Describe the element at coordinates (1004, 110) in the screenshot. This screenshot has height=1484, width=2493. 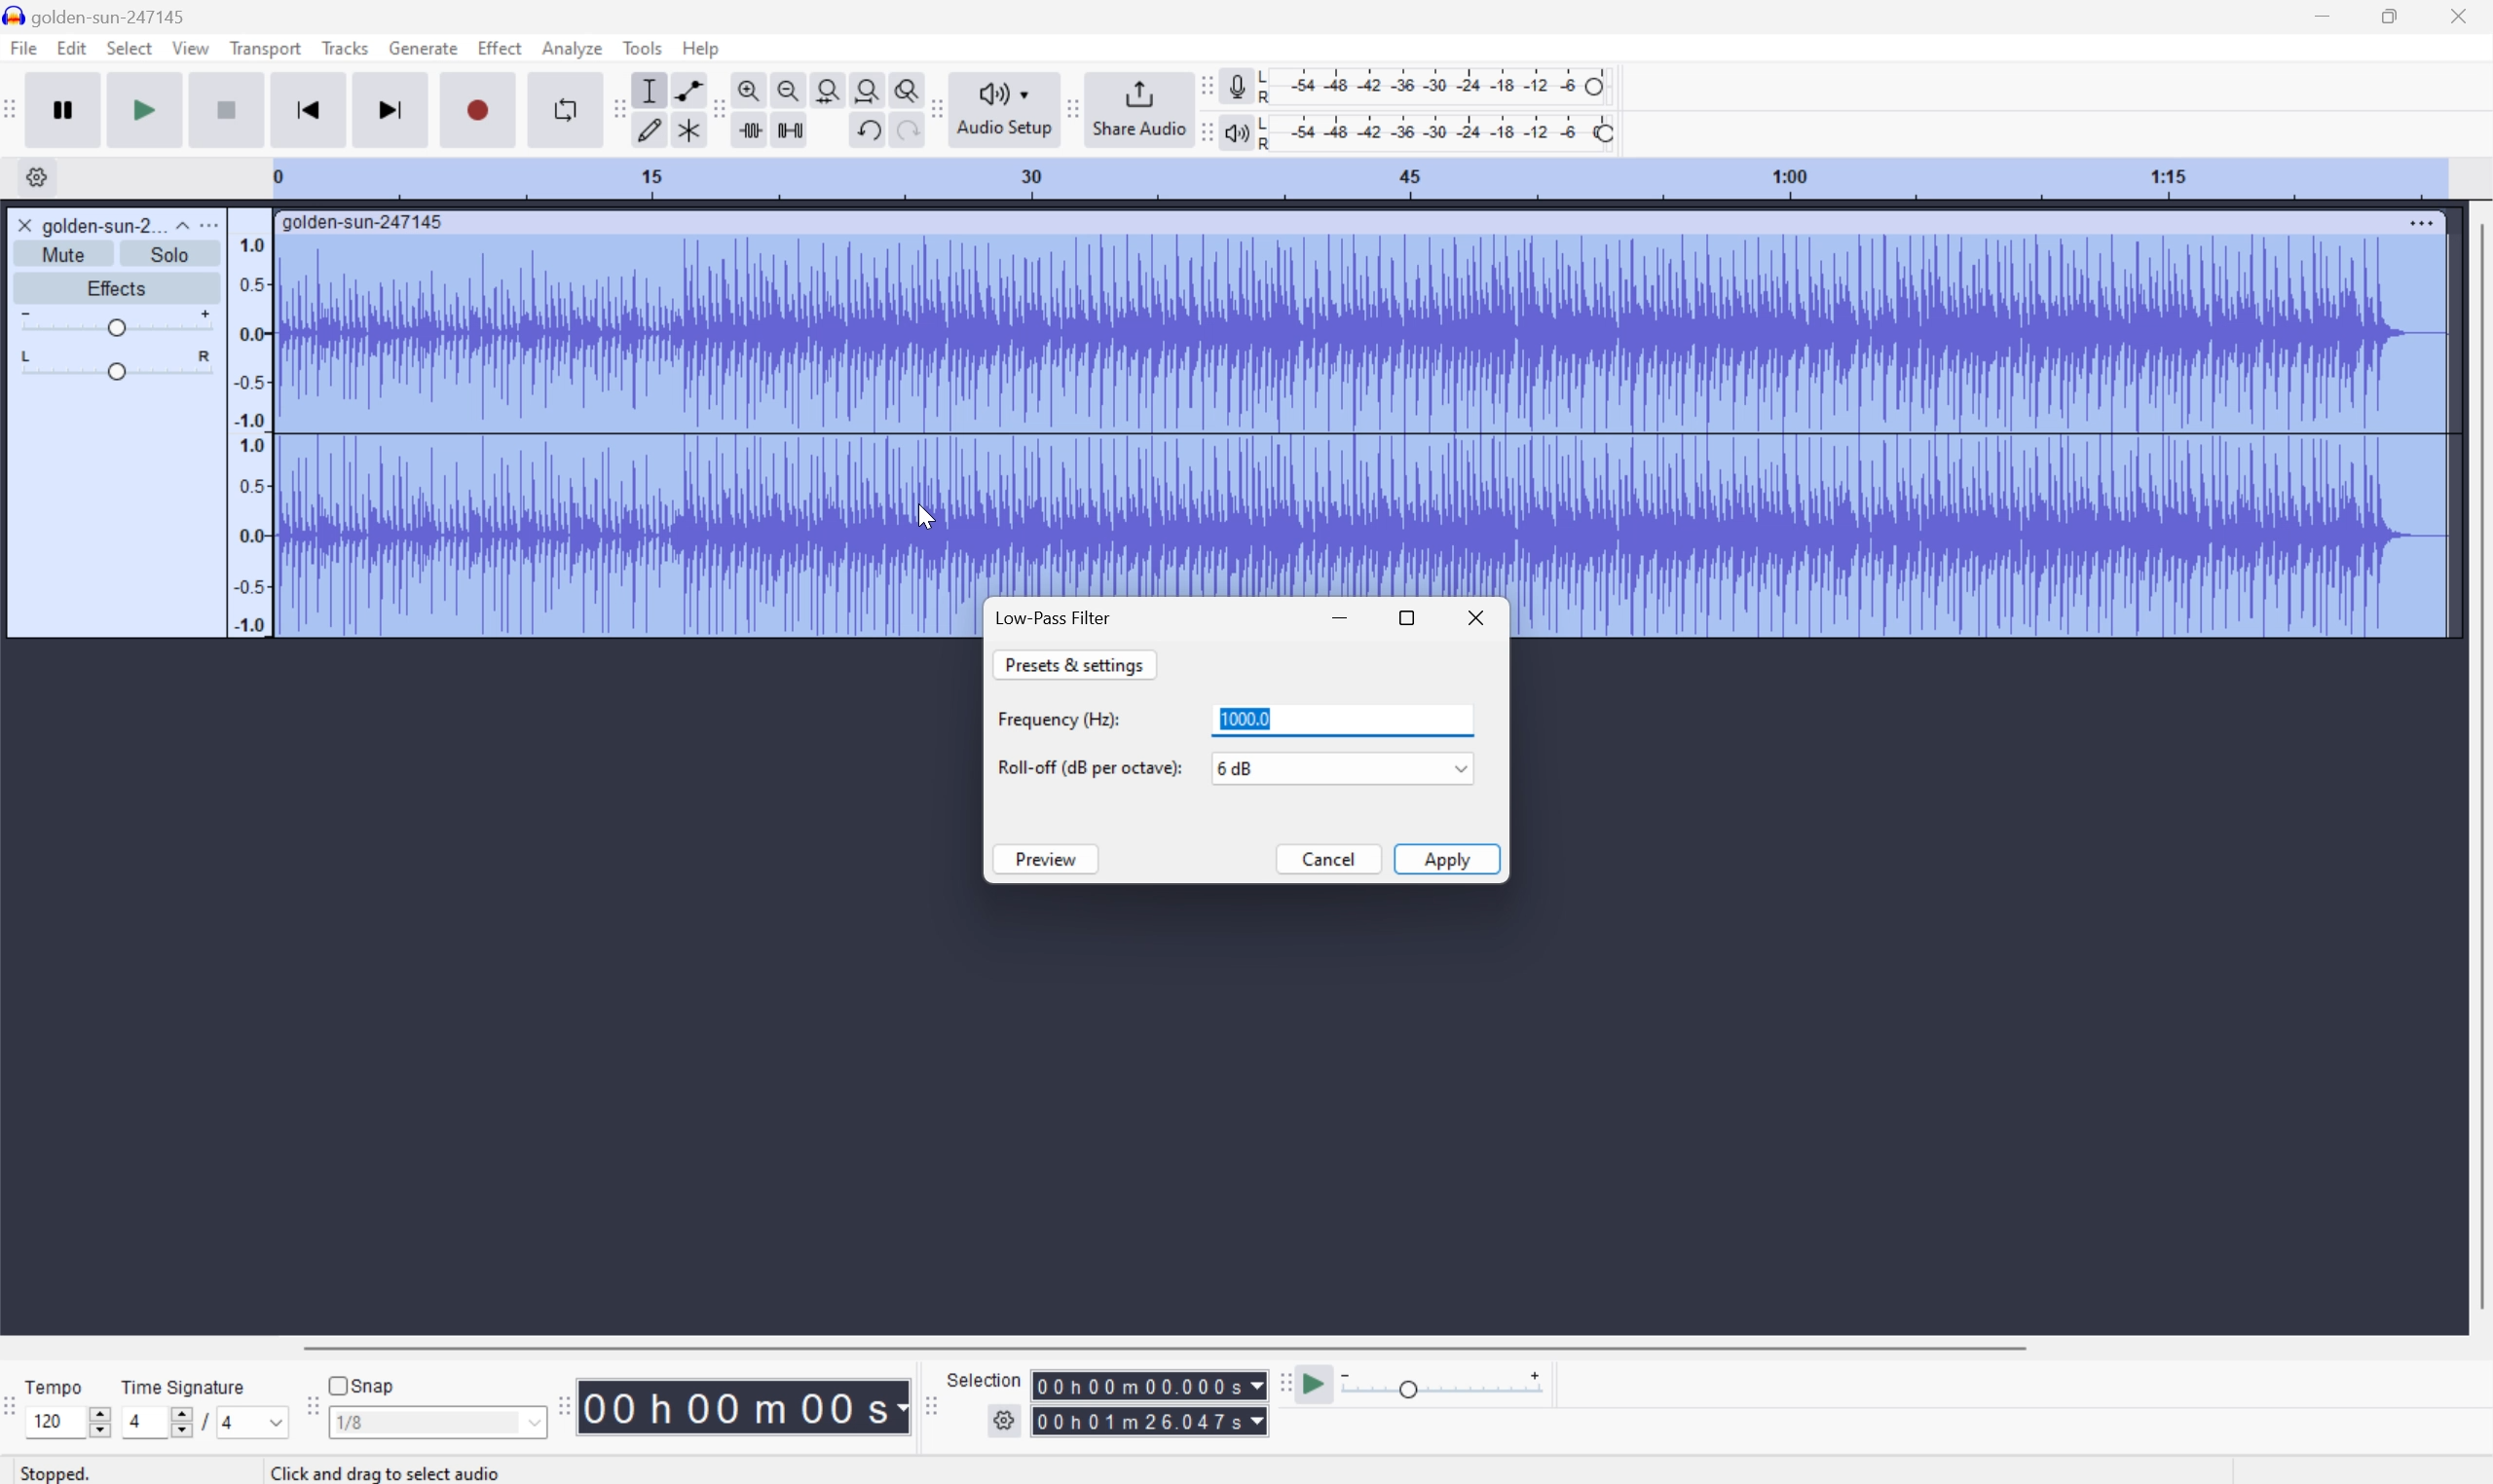
I see `Audio Setup` at that location.